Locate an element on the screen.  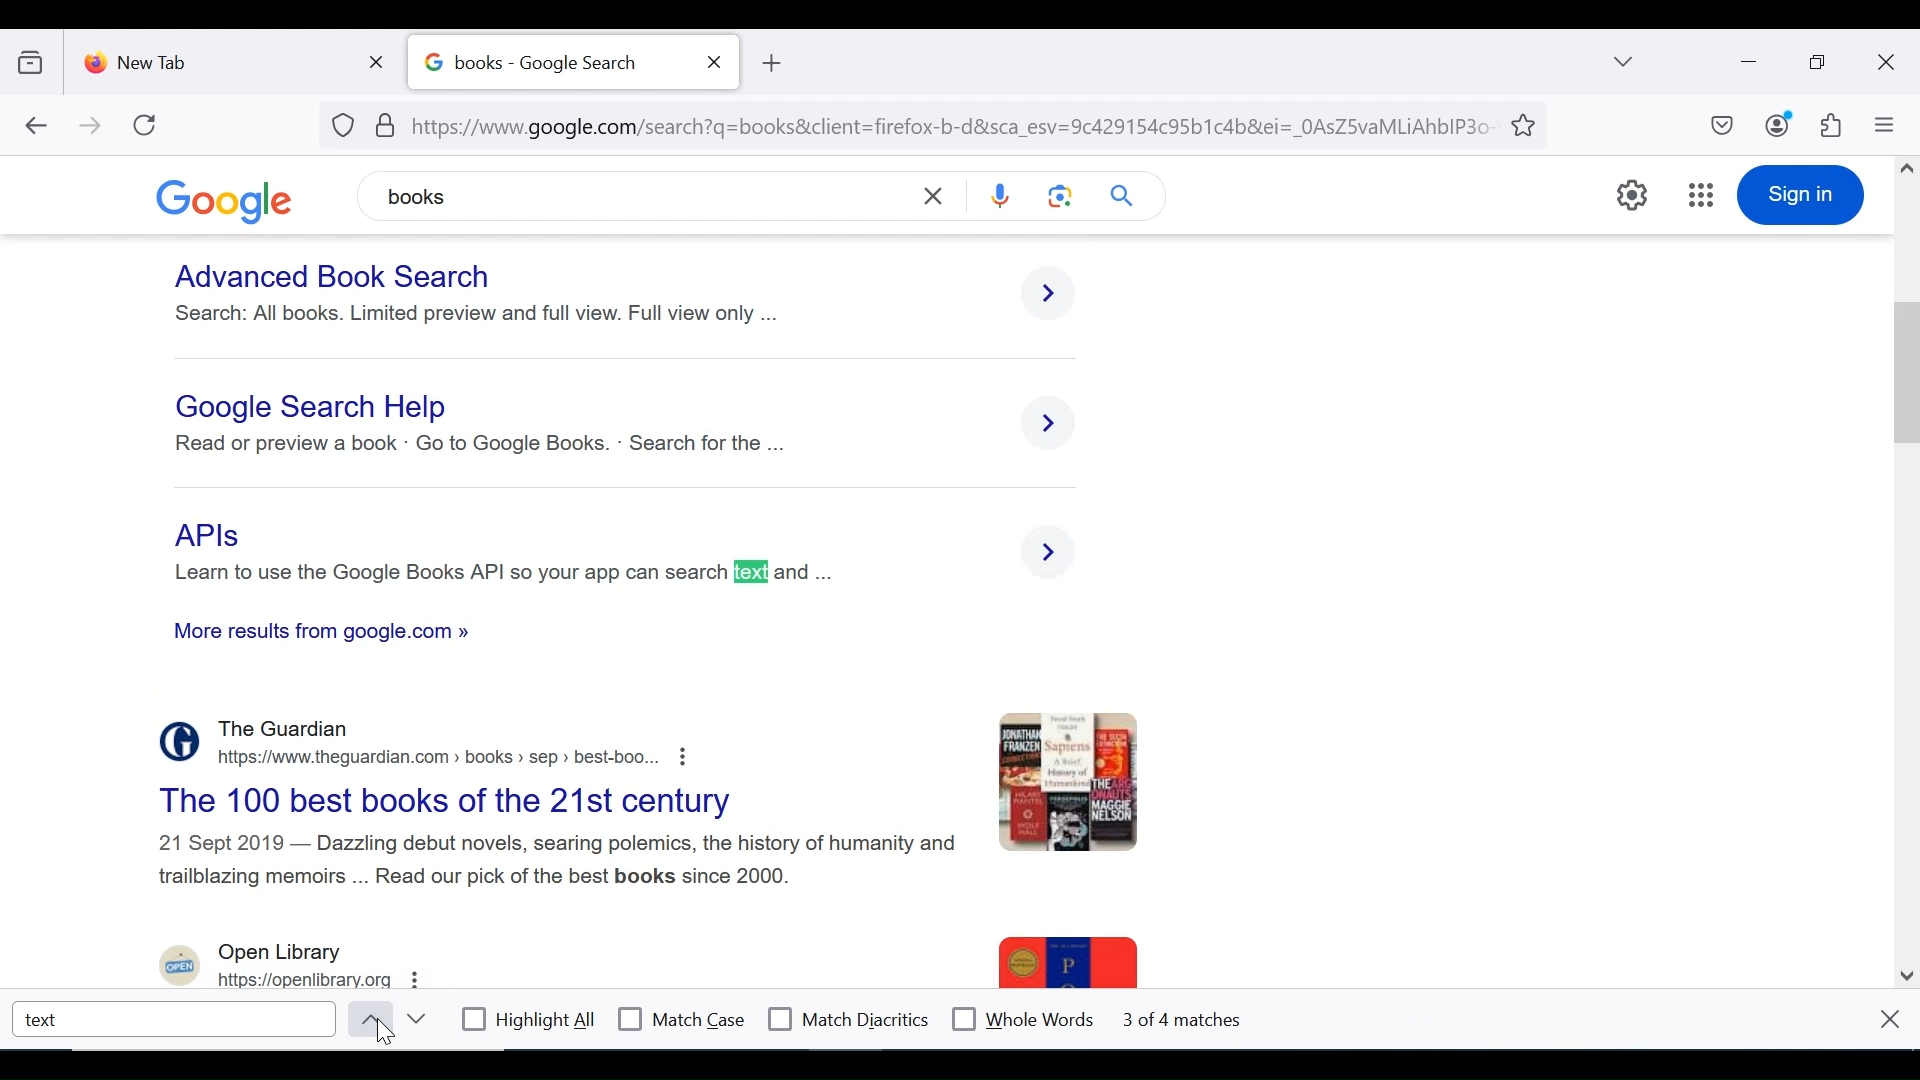
minimize is located at coordinates (1746, 60).